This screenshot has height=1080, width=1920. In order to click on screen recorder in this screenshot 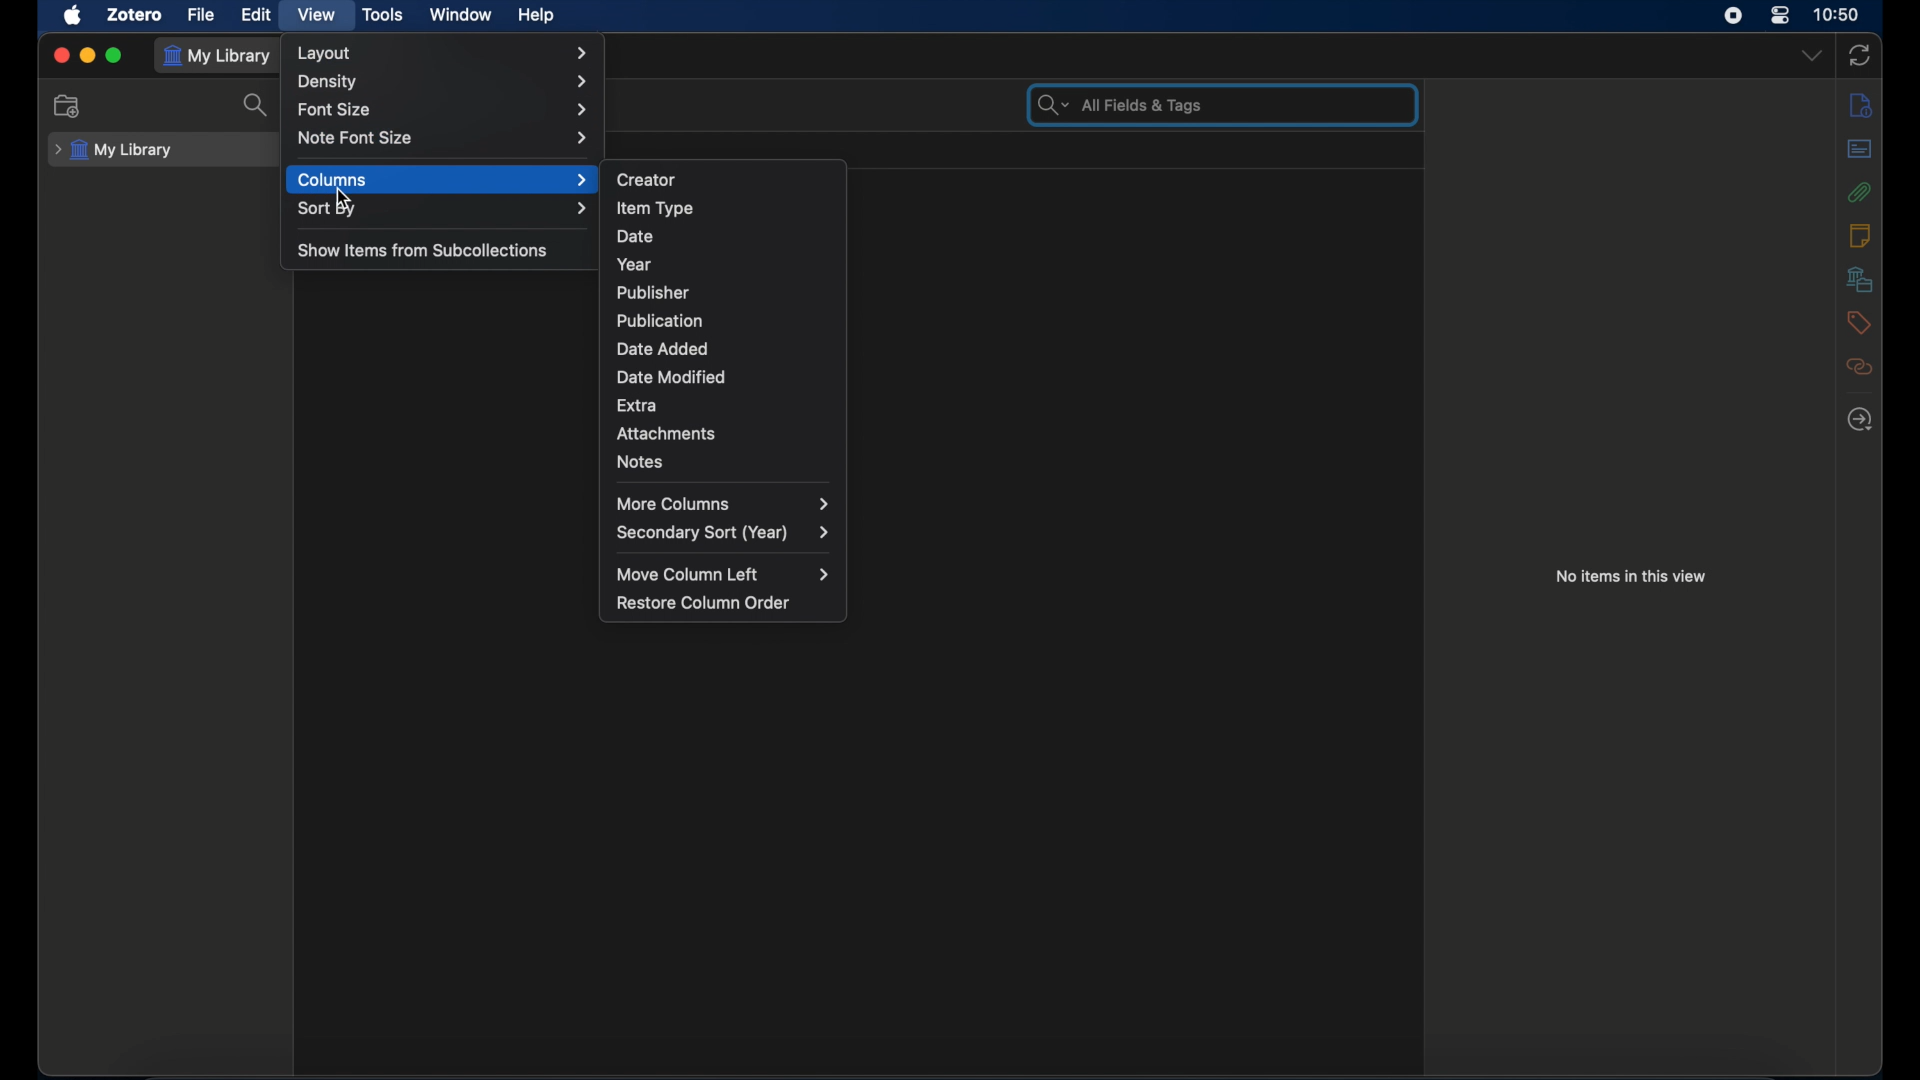, I will do `click(1732, 16)`.